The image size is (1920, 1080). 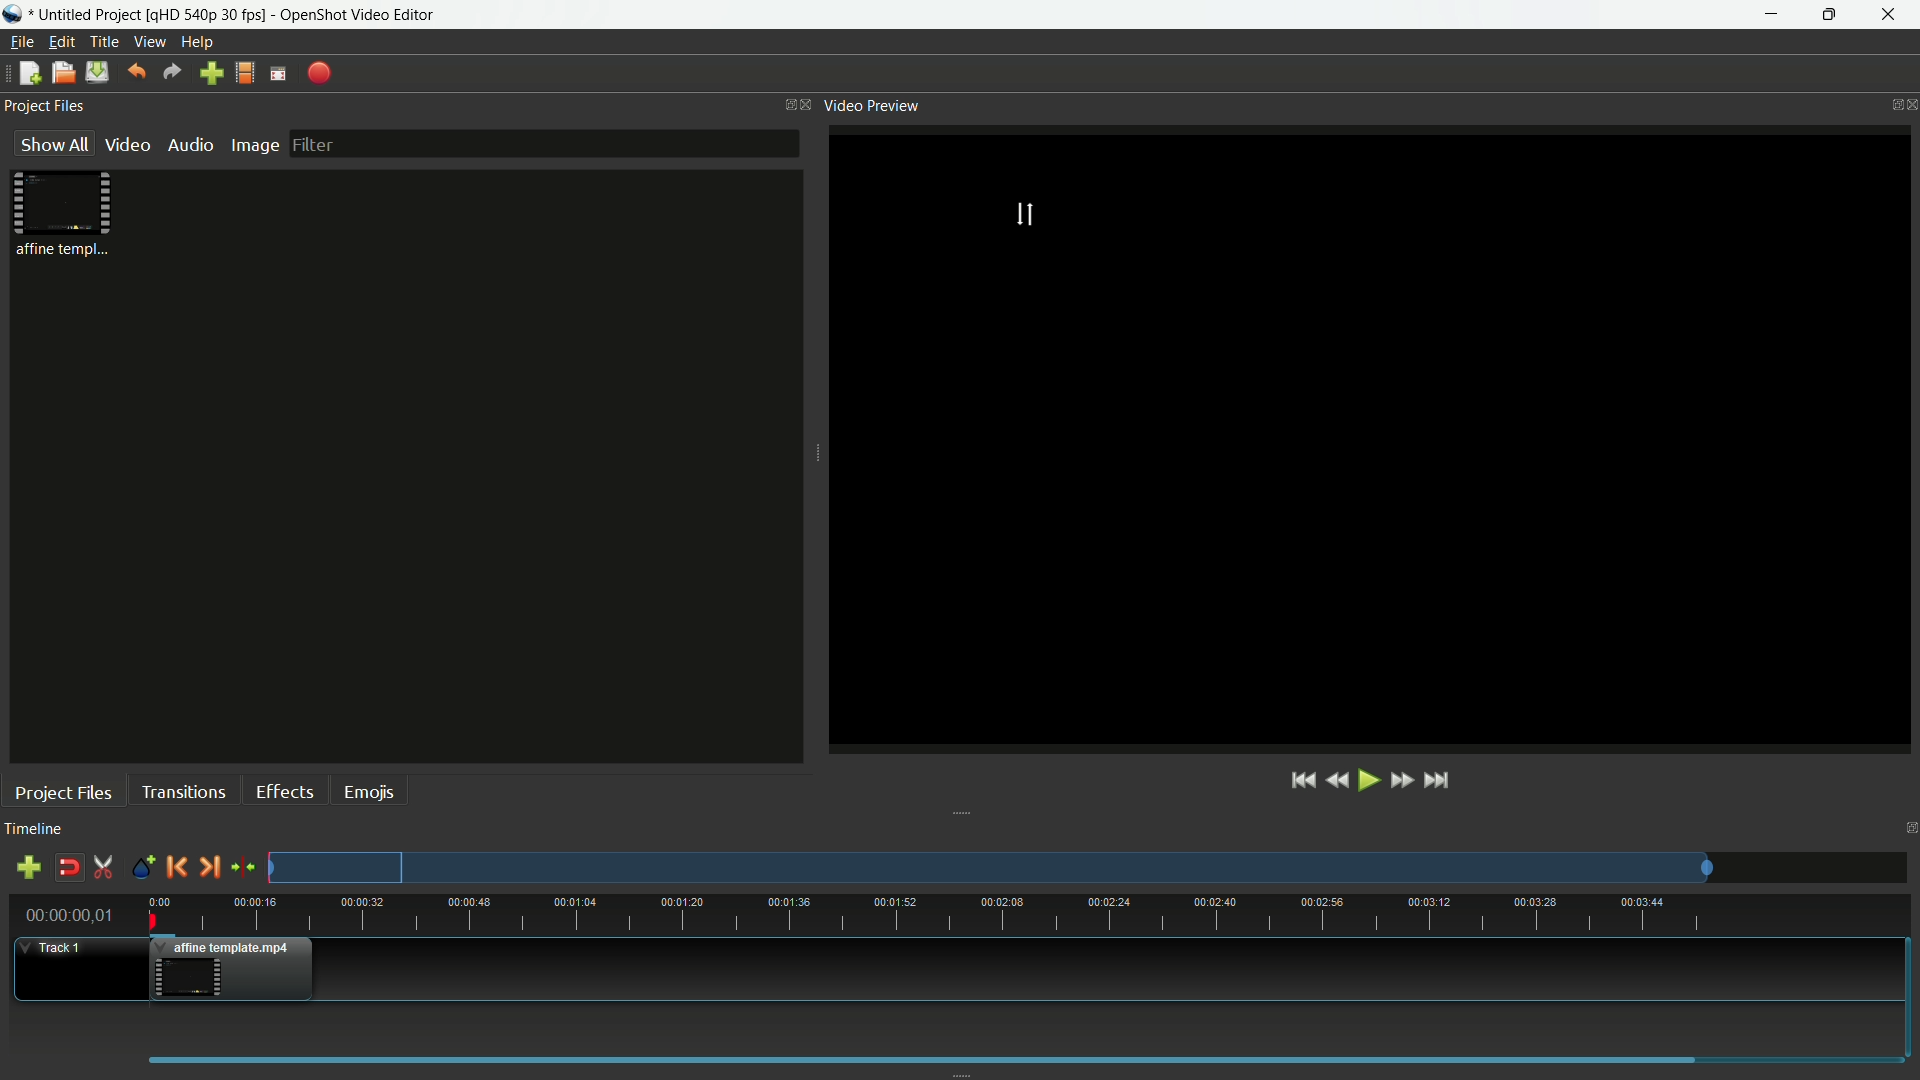 What do you see at coordinates (13, 14) in the screenshot?
I see `app icon` at bounding box center [13, 14].